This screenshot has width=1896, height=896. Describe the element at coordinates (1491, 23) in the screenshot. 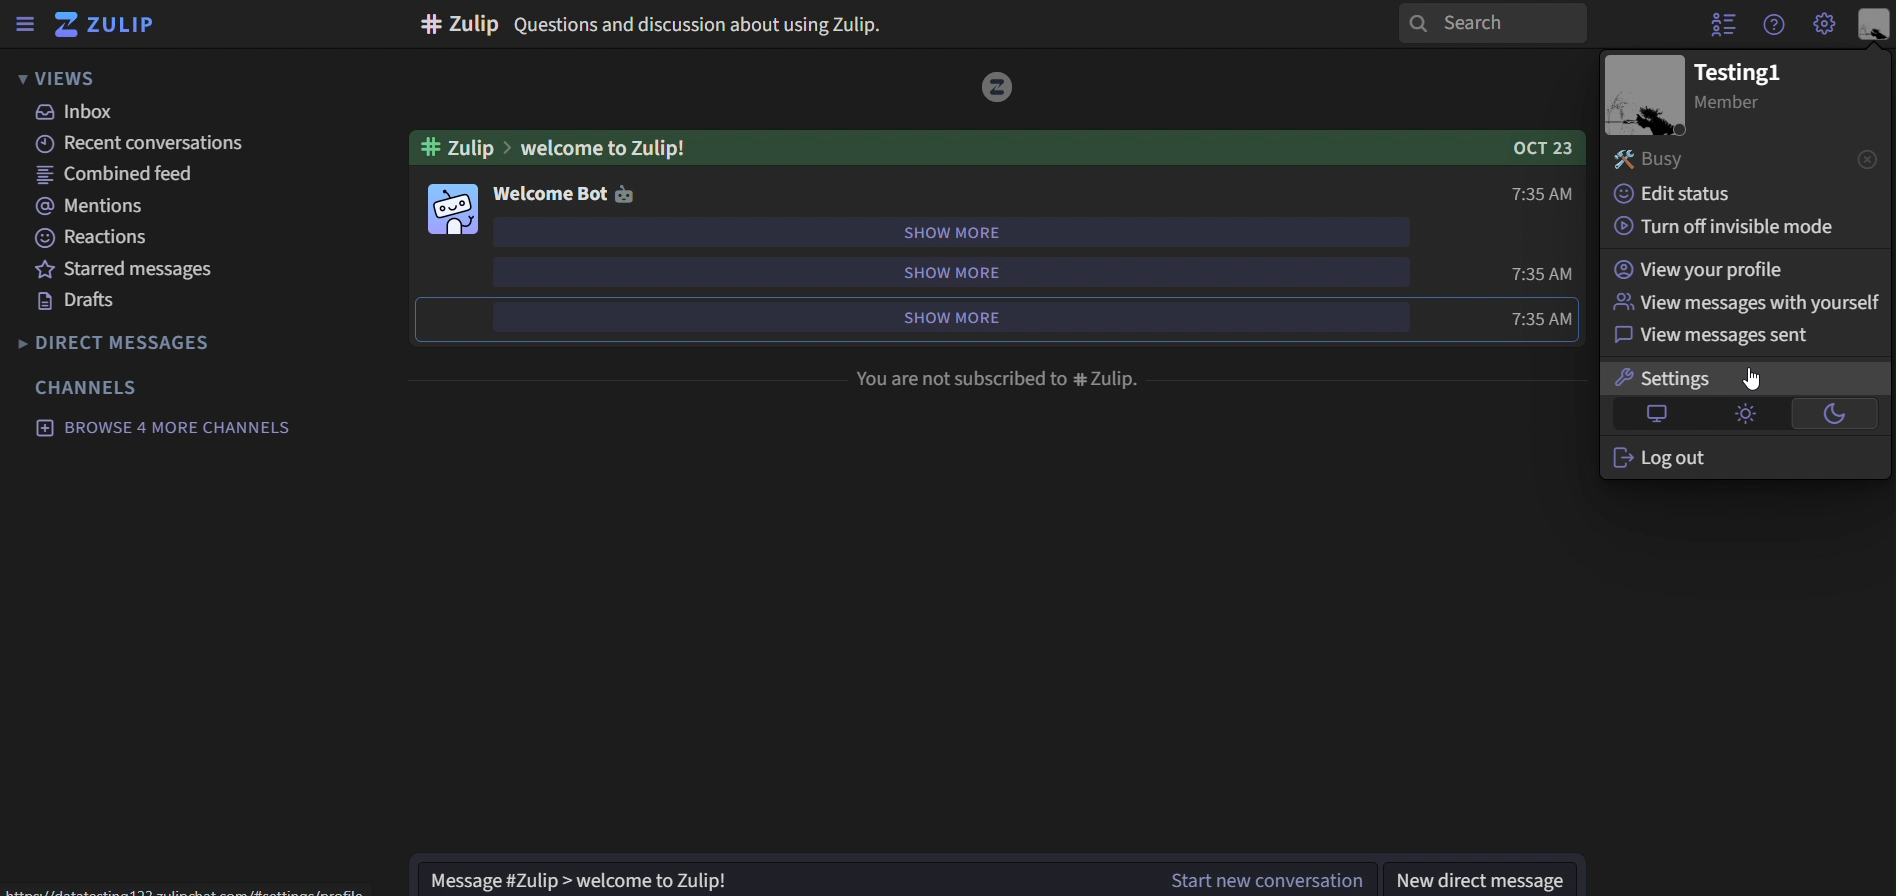

I see `search` at that location.